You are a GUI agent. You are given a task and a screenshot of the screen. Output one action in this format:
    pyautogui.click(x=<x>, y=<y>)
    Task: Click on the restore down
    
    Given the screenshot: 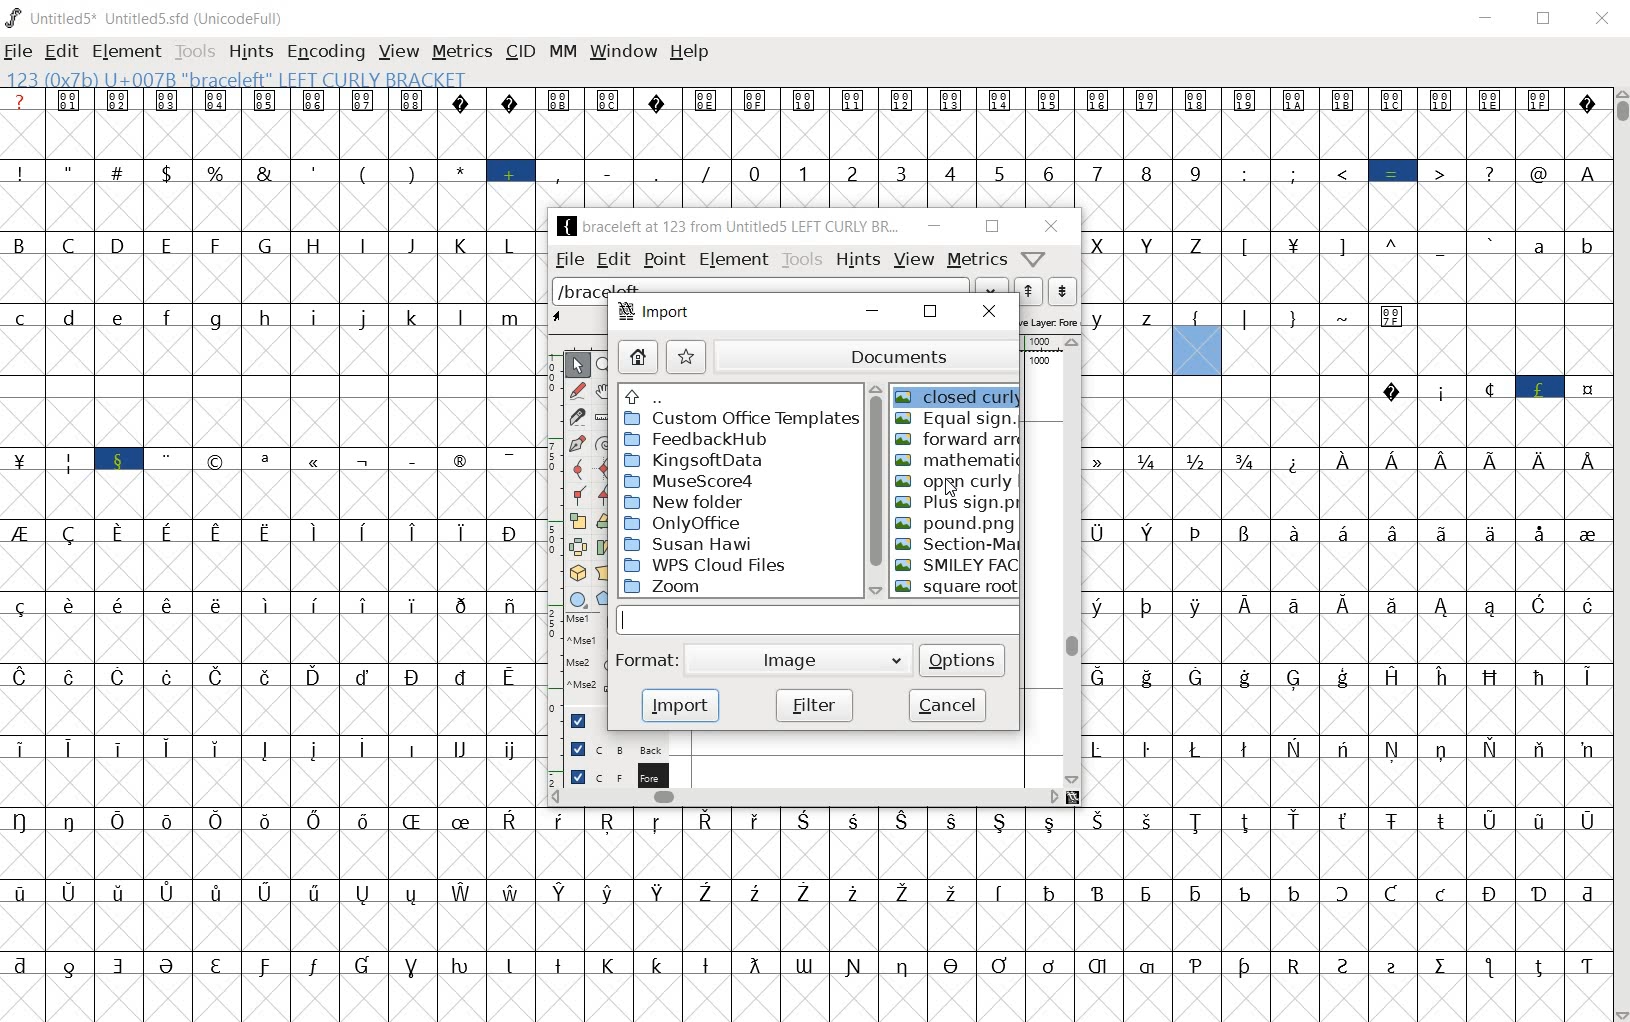 What is the action you would take?
    pyautogui.click(x=928, y=315)
    